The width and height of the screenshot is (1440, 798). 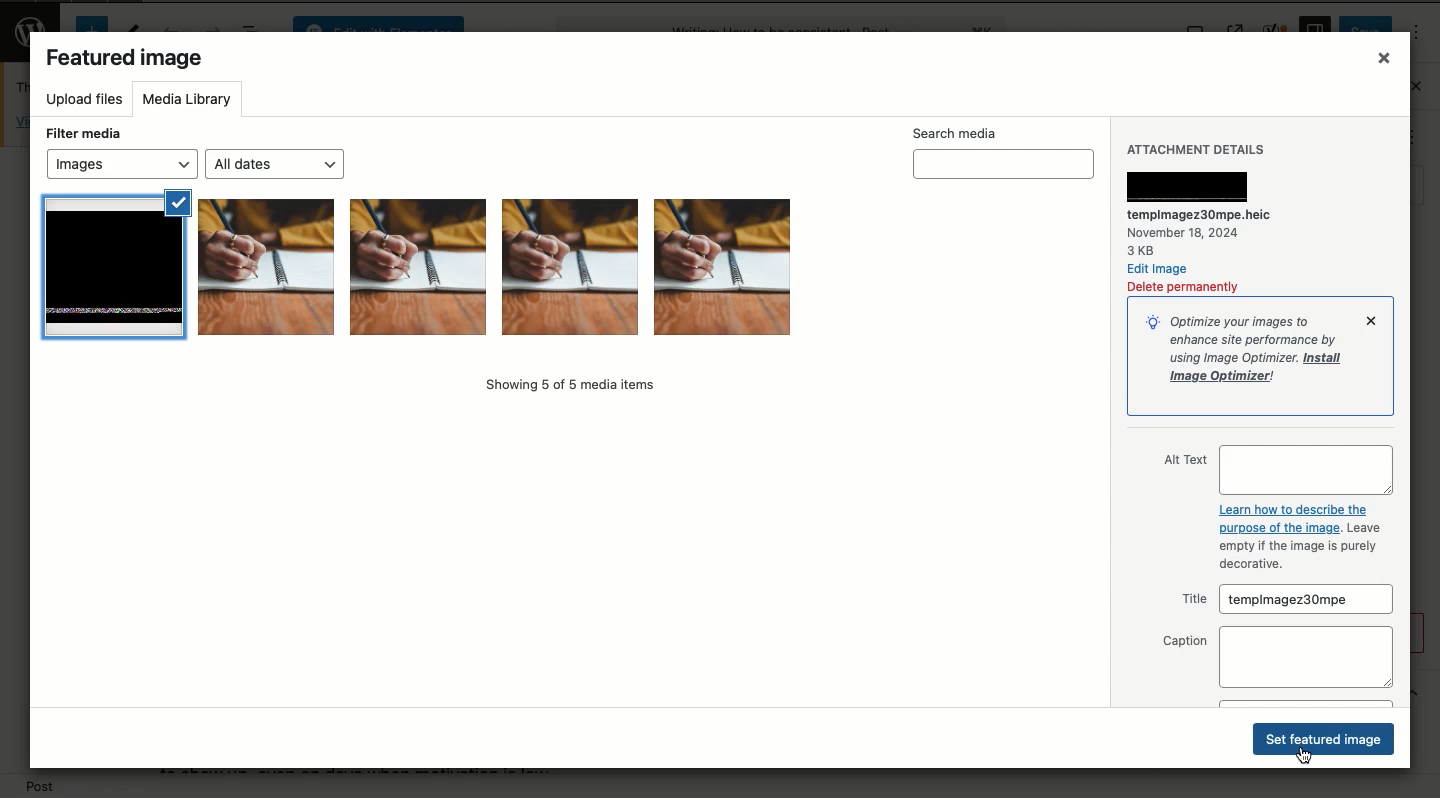 What do you see at coordinates (124, 60) in the screenshot?
I see `Featured image` at bounding box center [124, 60].